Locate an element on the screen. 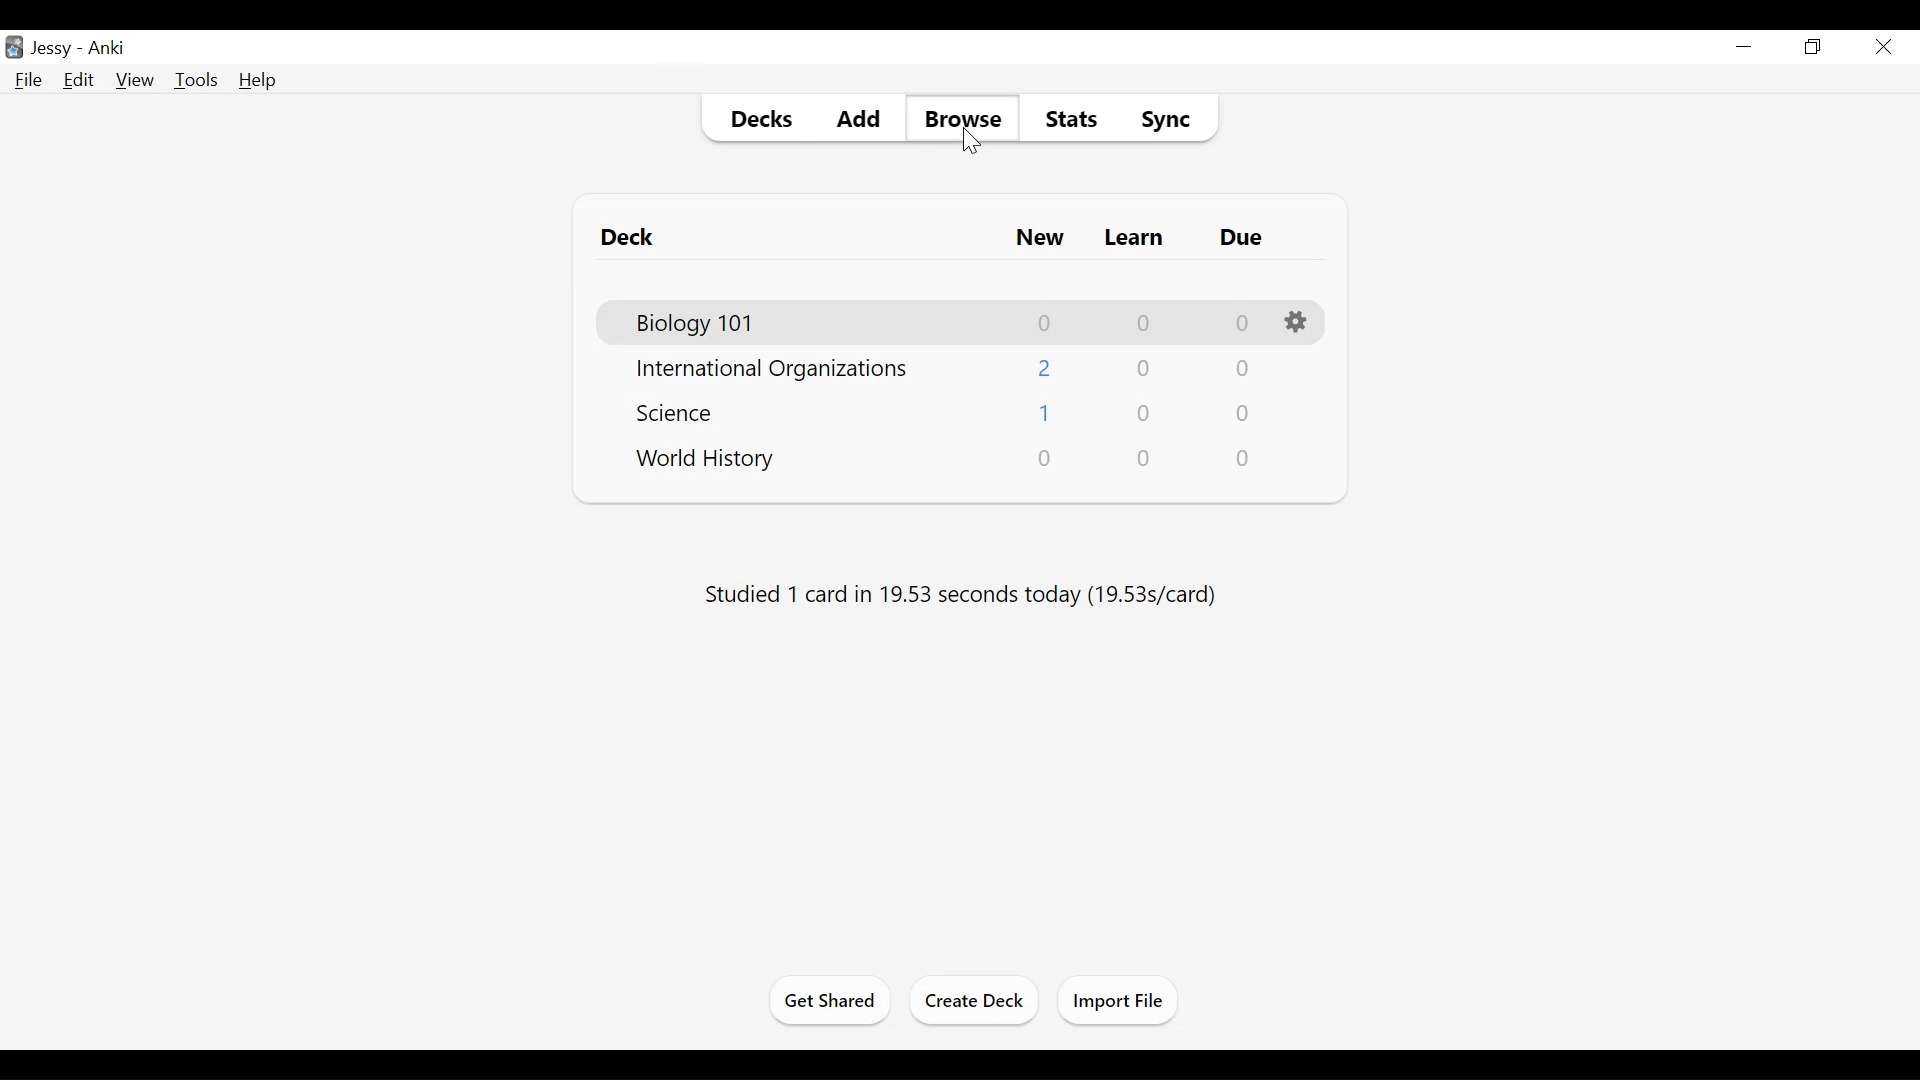  Import Files is located at coordinates (1117, 1001).